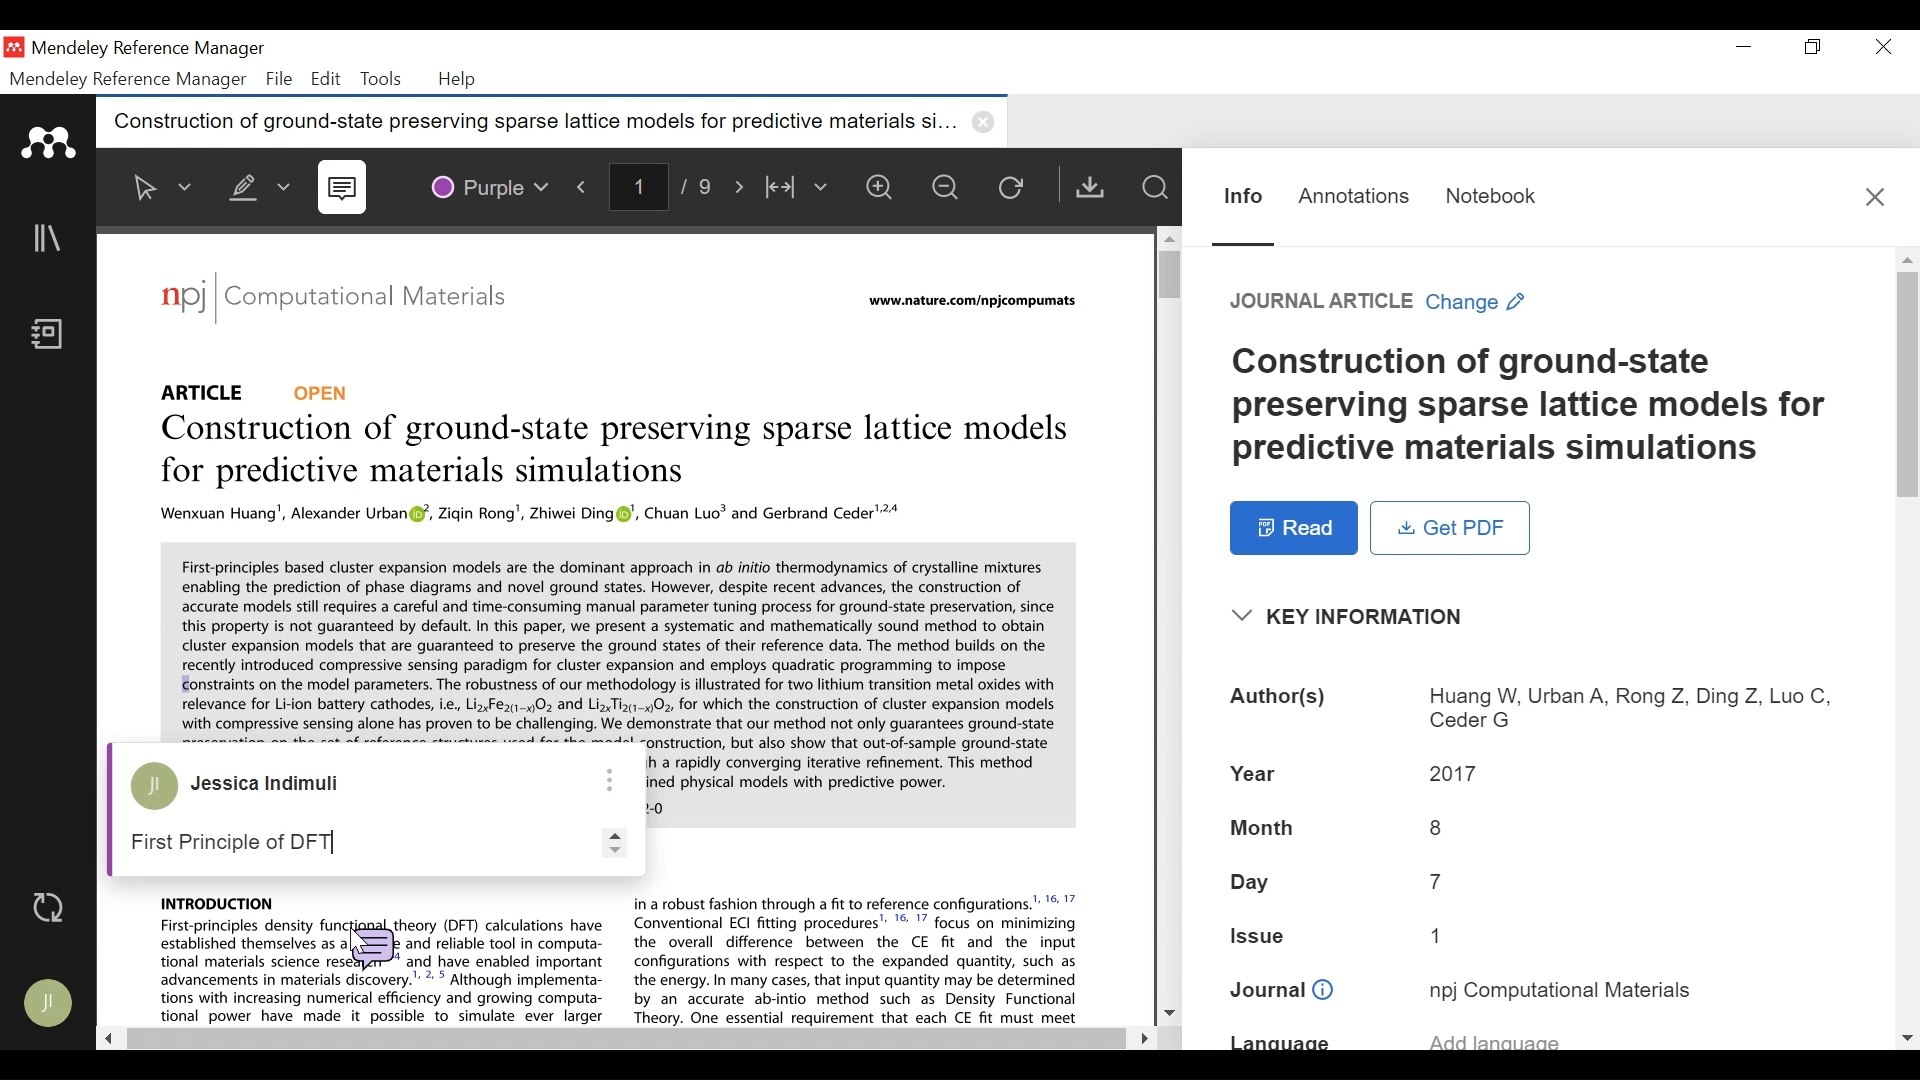 The image size is (1920, 1080). What do you see at coordinates (380, 79) in the screenshot?
I see `Tools` at bounding box center [380, 79].